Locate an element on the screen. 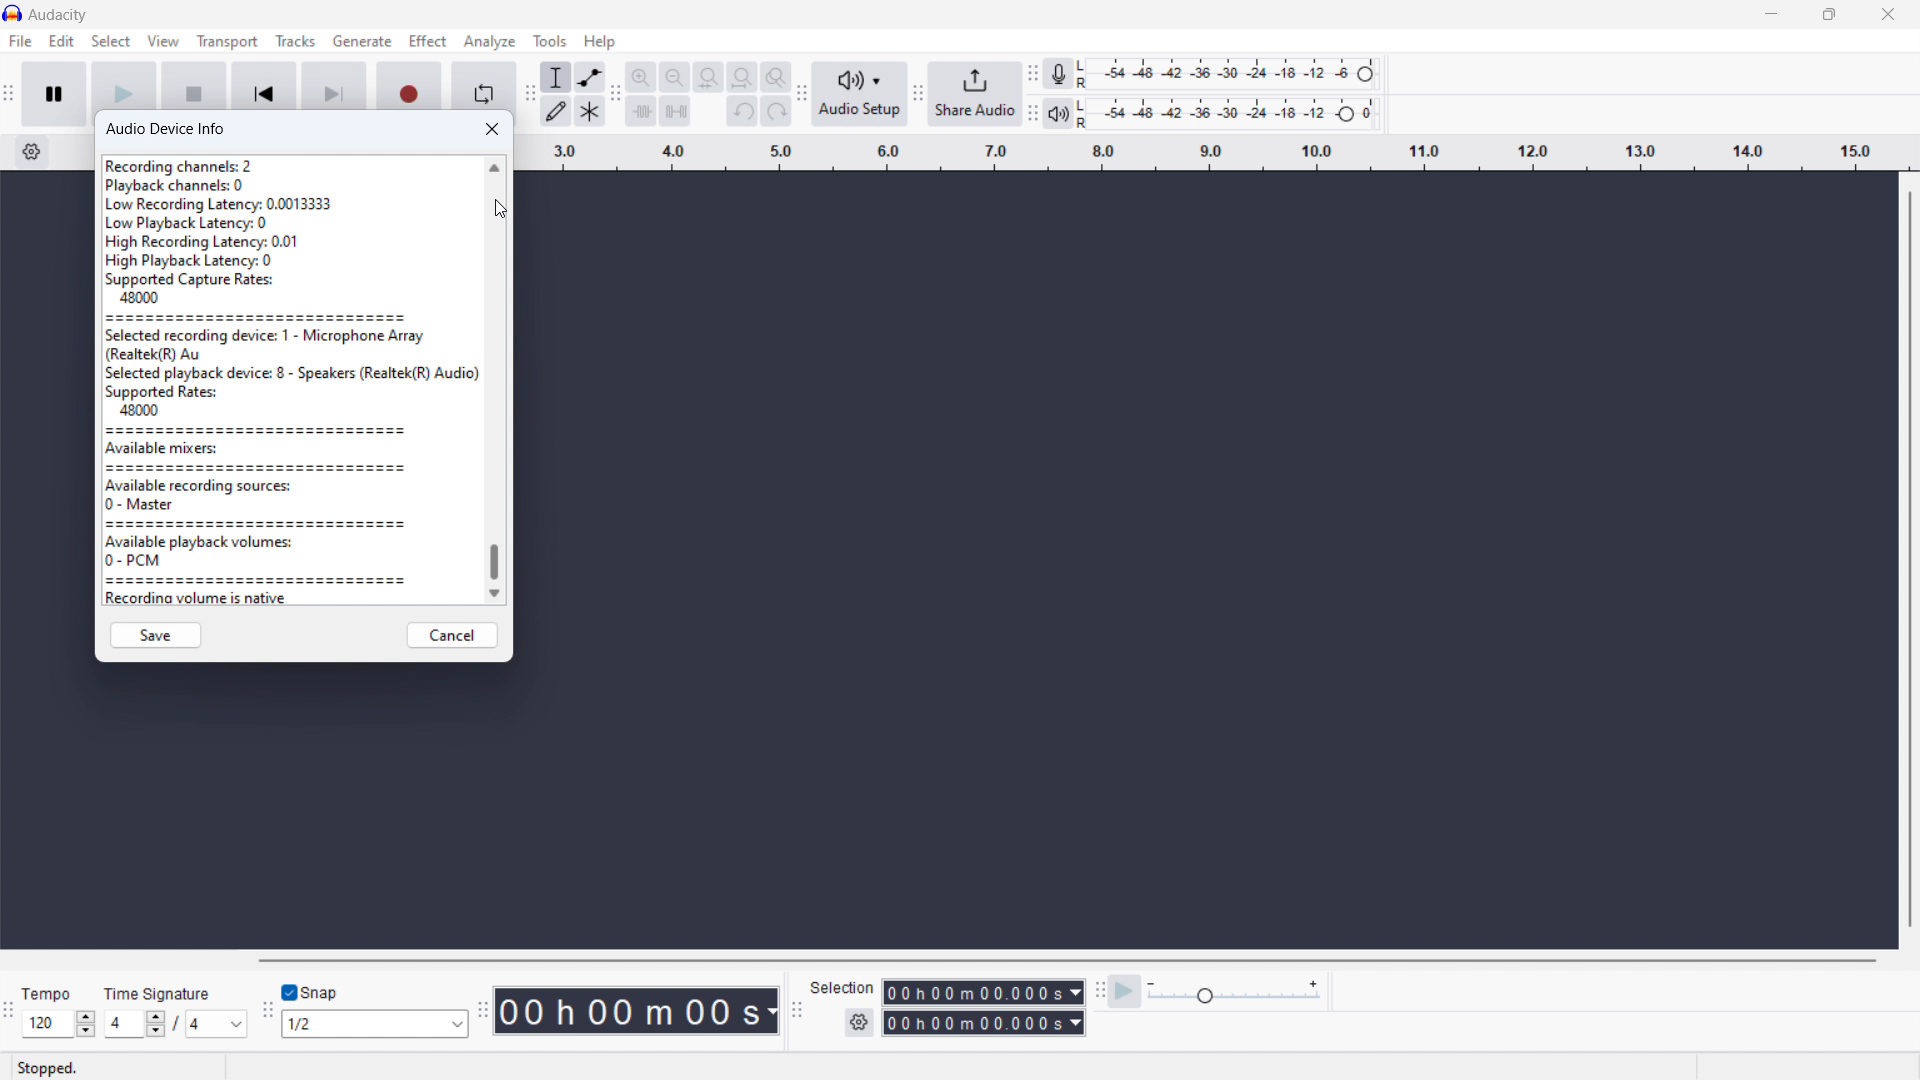  maximize is located at coordinates (1827, 15).